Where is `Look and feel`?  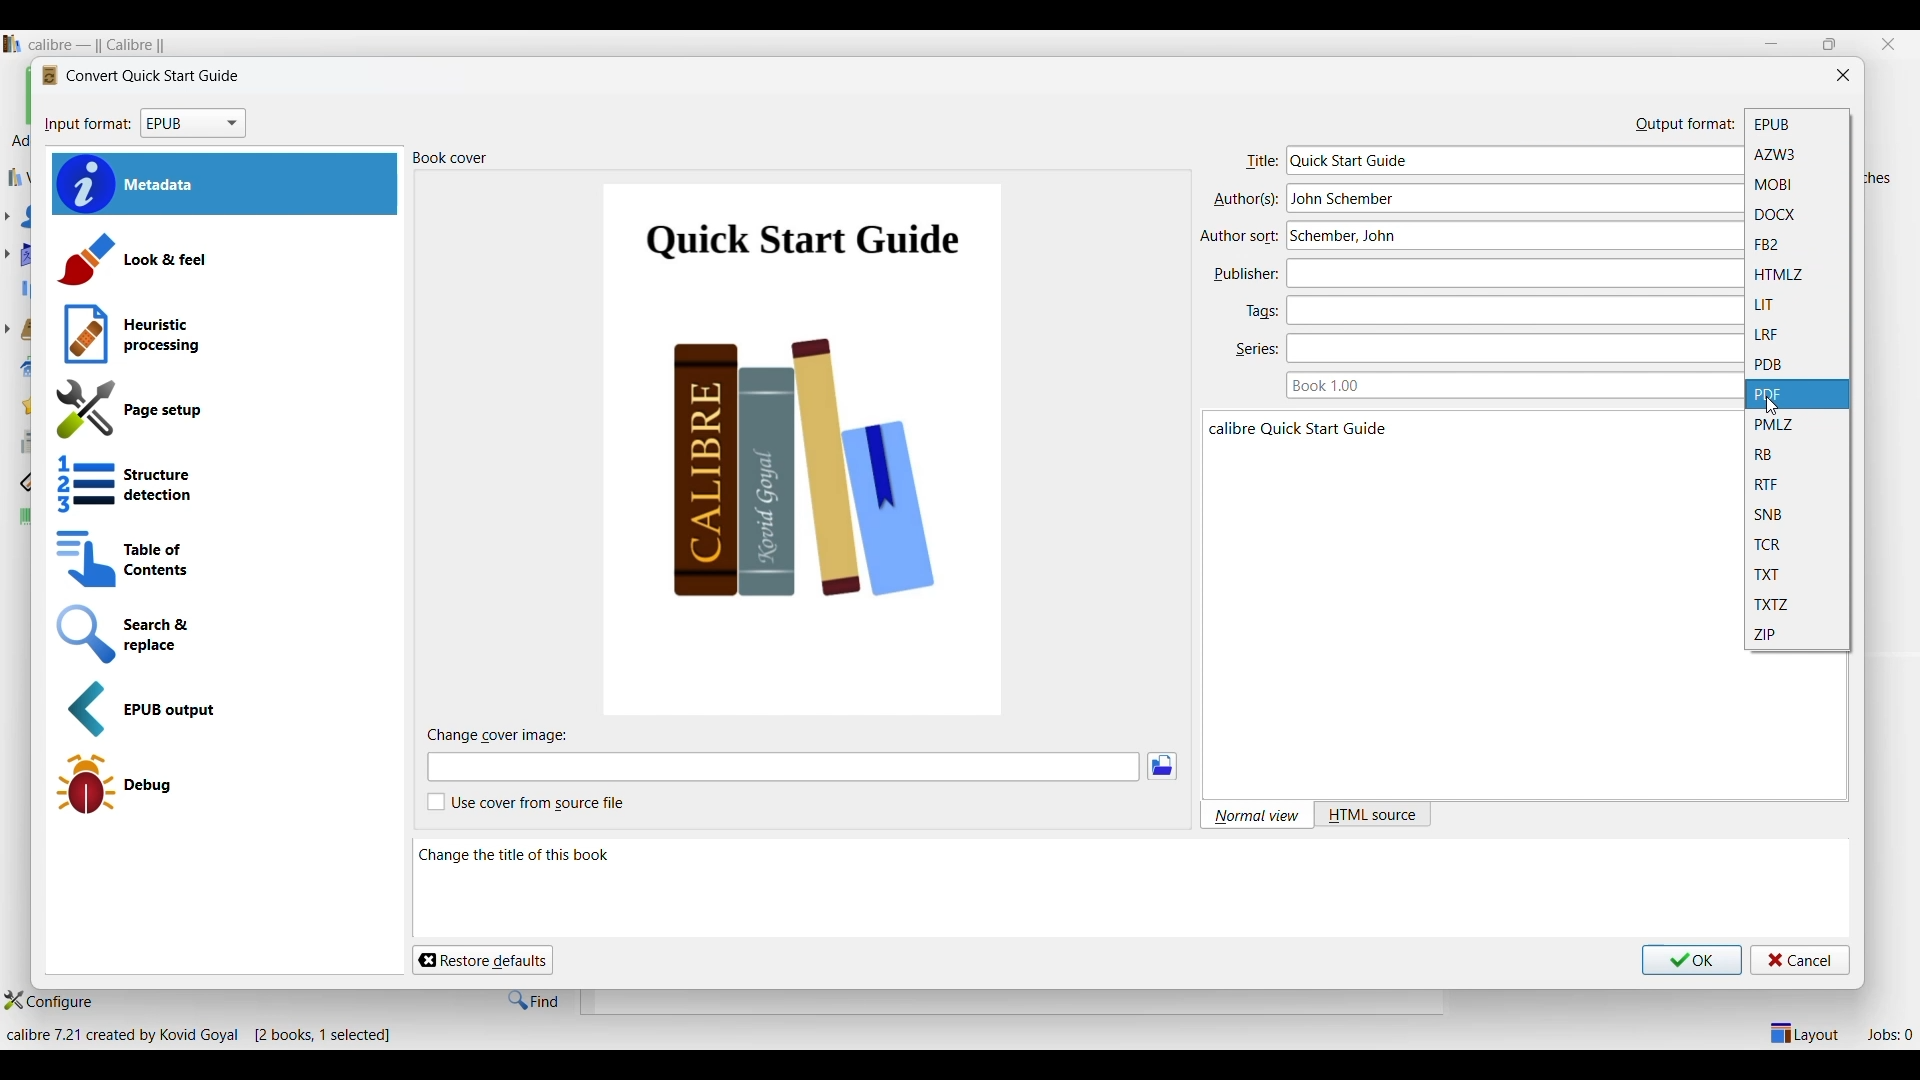 Look and feel is located at coordinates (225, 259).